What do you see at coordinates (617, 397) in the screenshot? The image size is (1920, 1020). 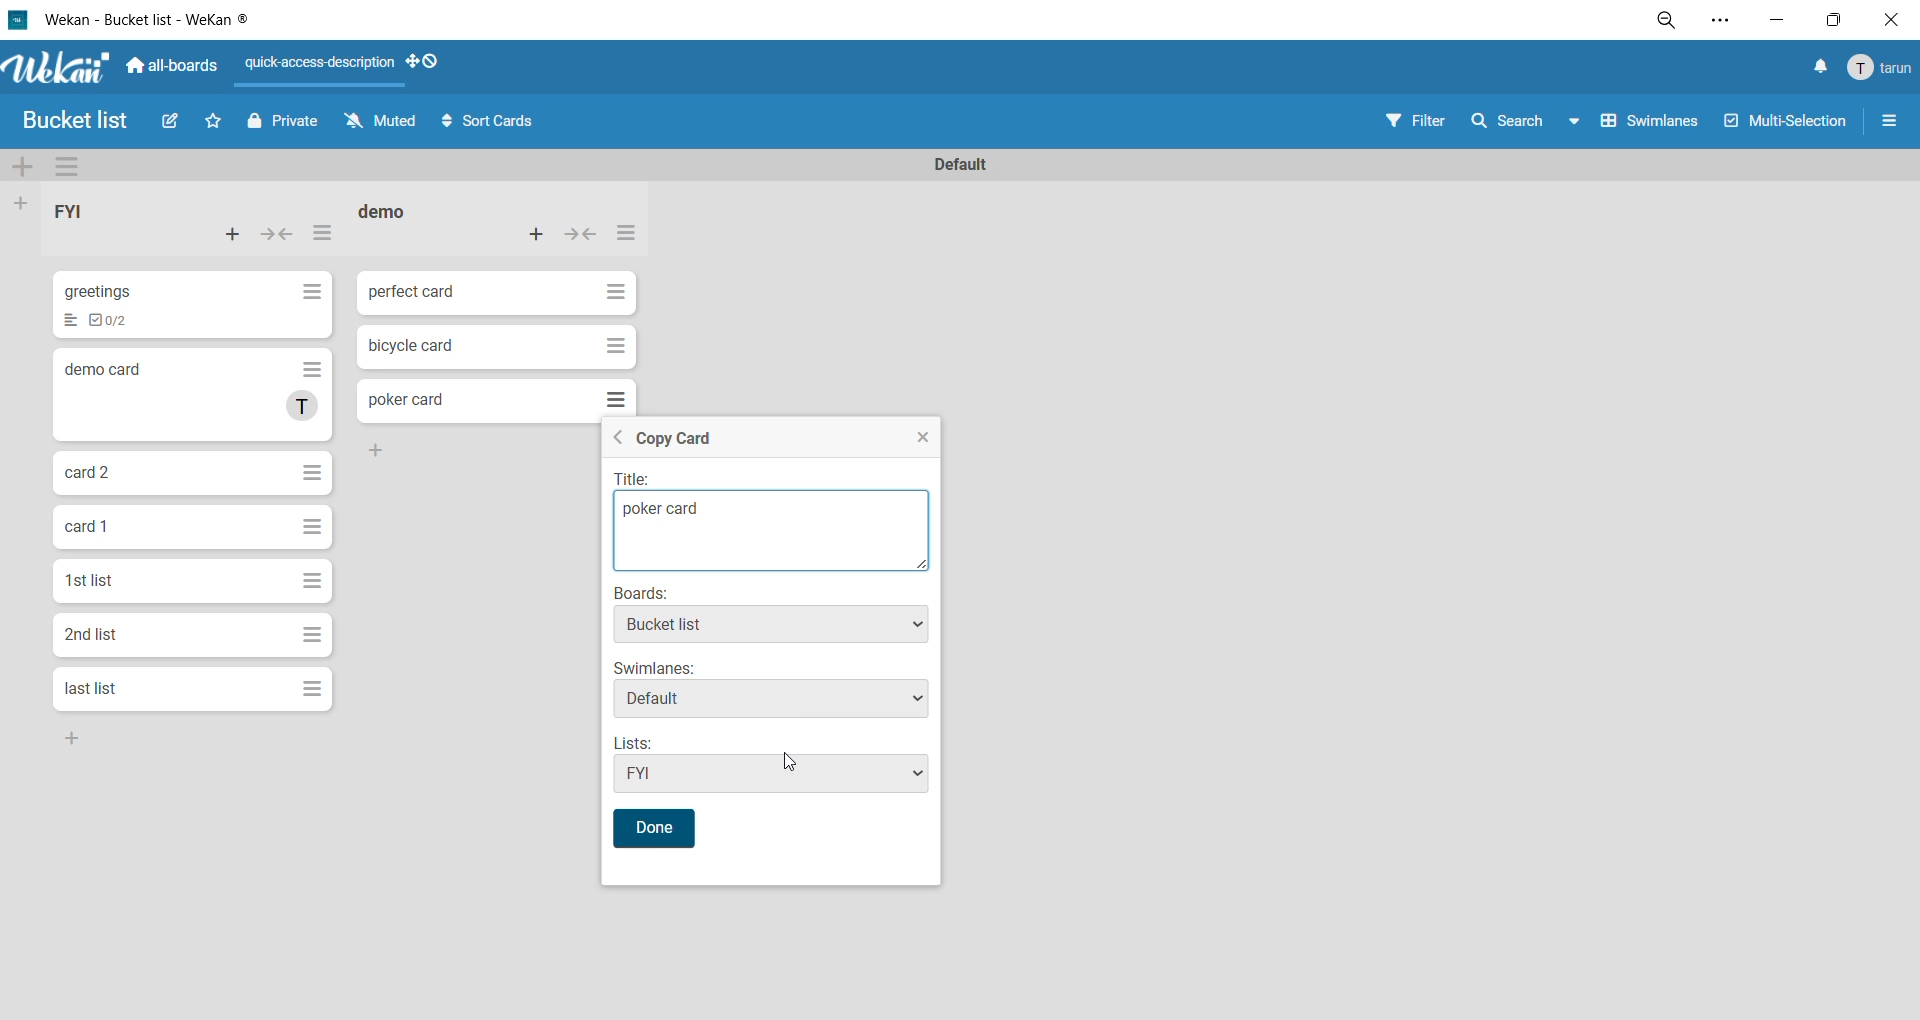 I see `Hamburger` at bounding box center [617, 397].